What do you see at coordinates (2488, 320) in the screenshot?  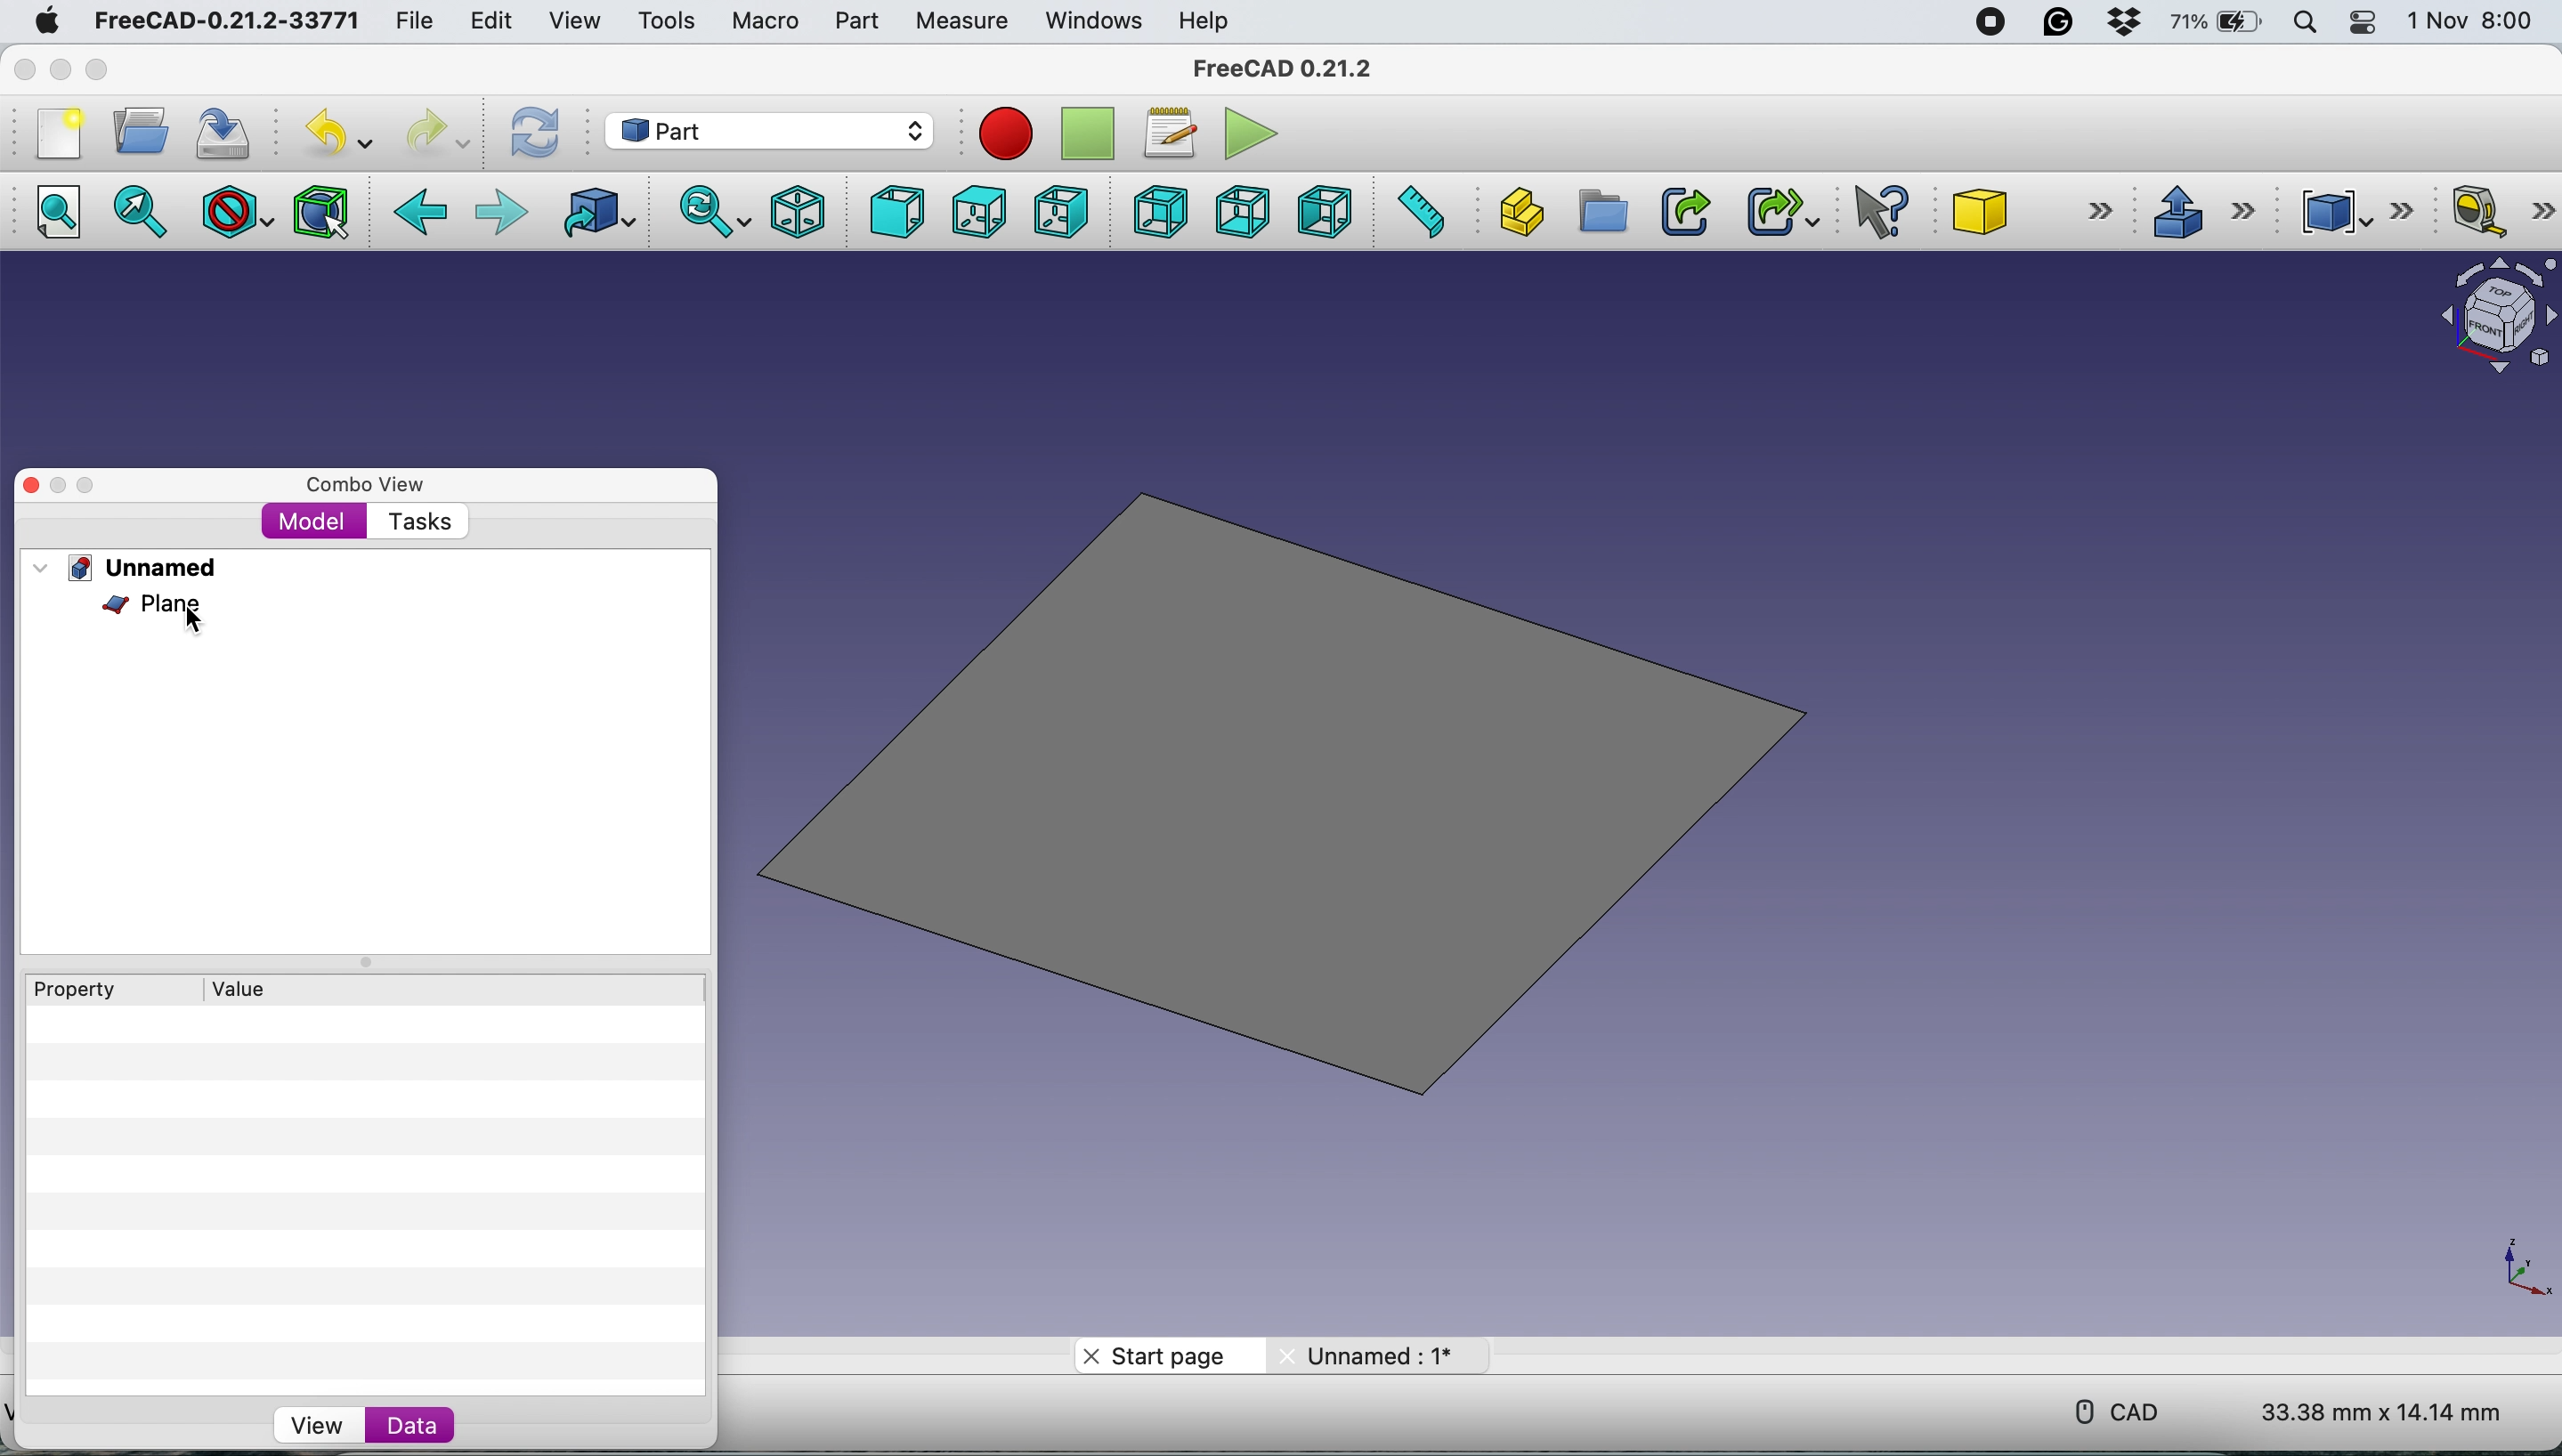 I see `object interface` at bounding box center [2488, 320].